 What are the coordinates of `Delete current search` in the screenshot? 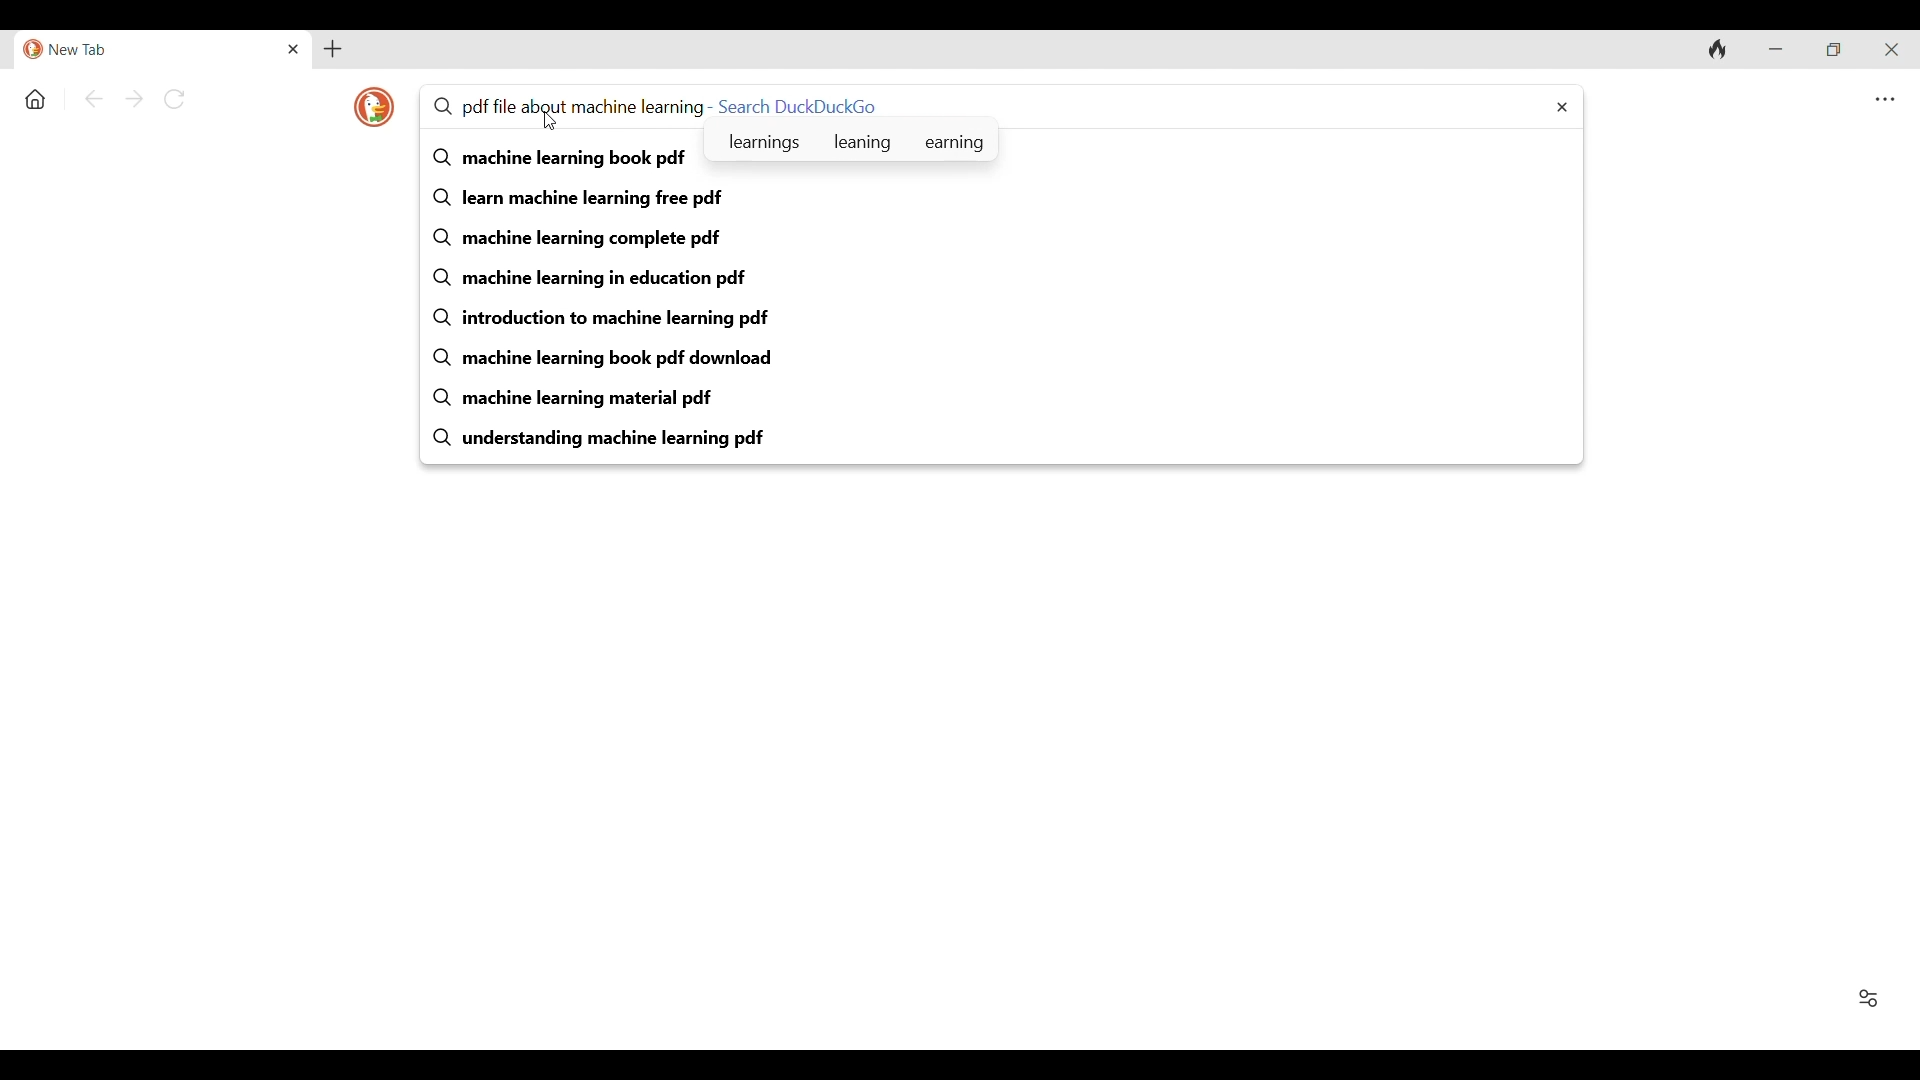 It's located at (1562, 107).